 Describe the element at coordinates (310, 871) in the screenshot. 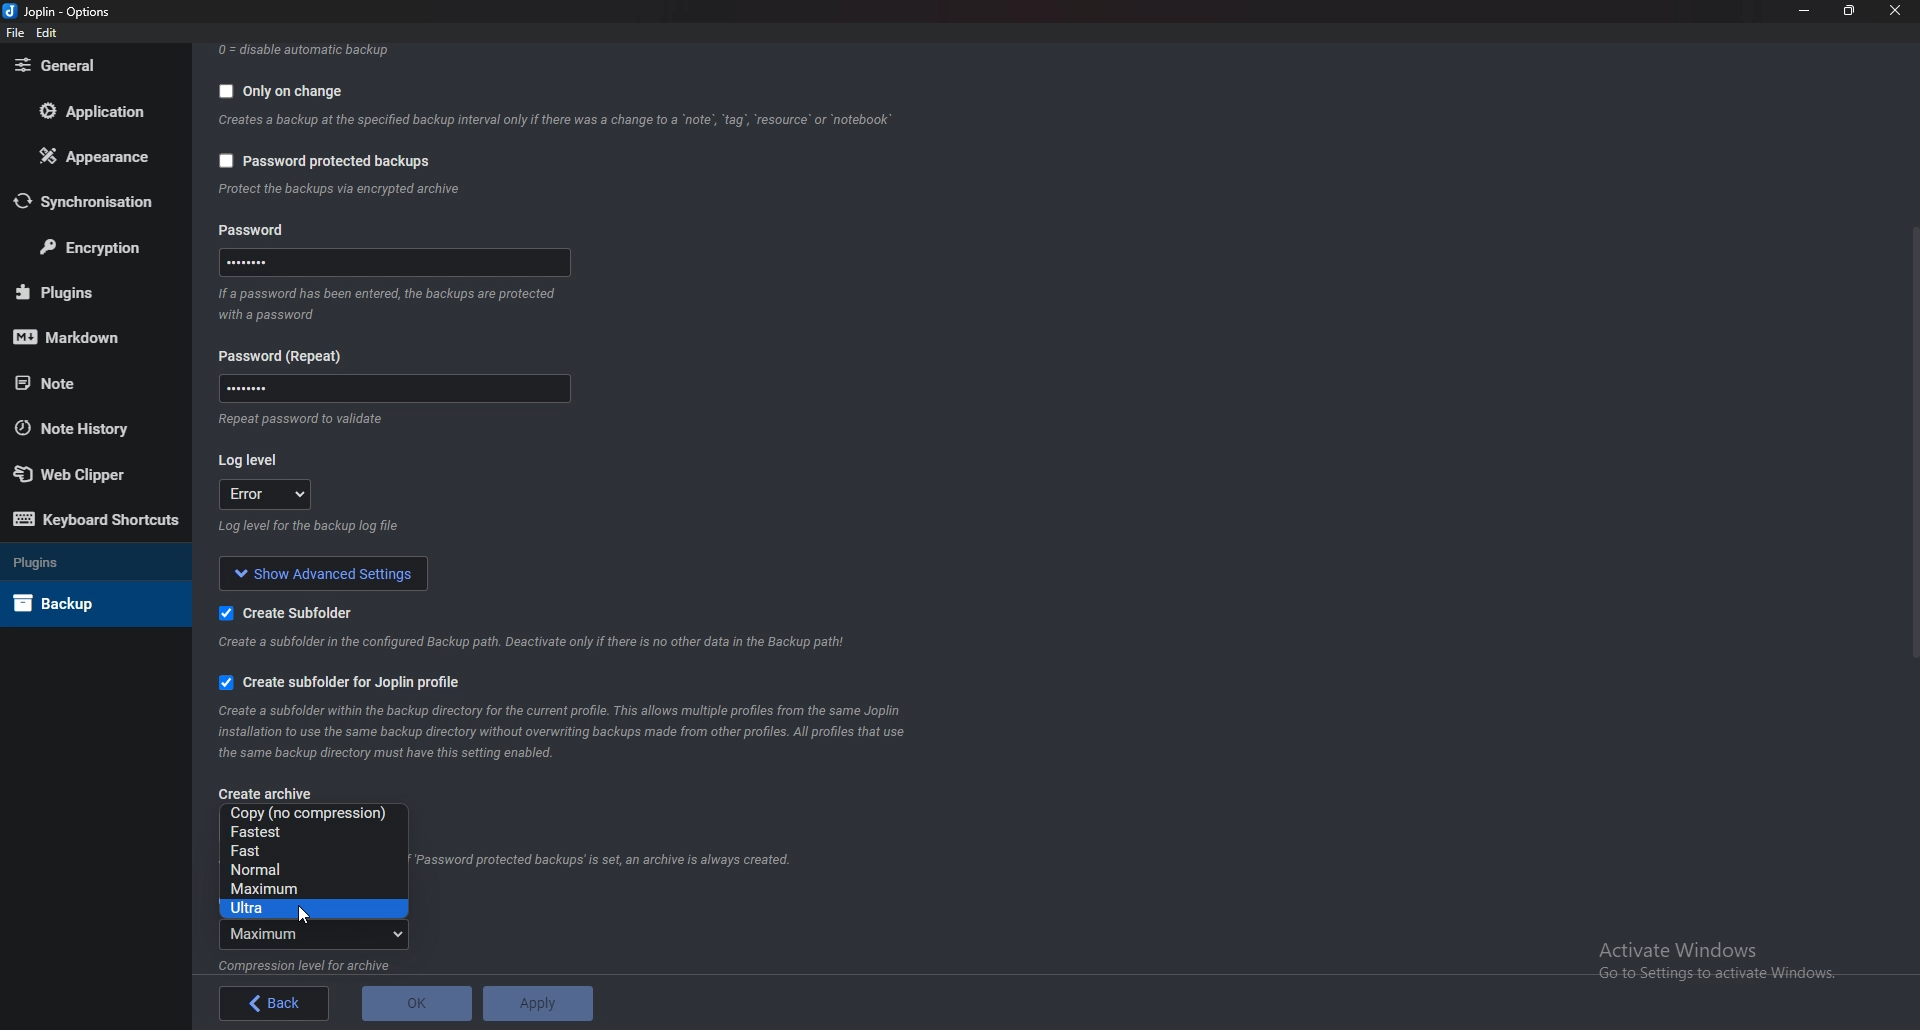

I see `Normal` at that location.